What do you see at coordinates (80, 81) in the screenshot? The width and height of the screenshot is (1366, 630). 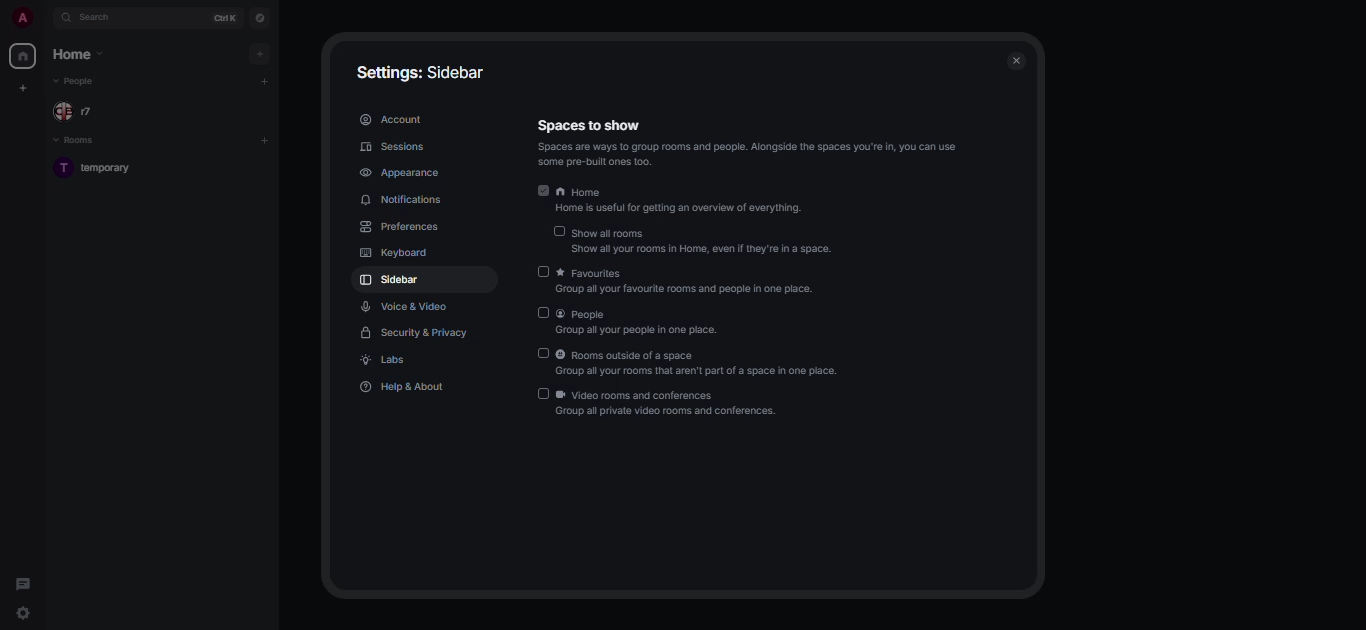 I see `people` at bounding box center [80, 81].